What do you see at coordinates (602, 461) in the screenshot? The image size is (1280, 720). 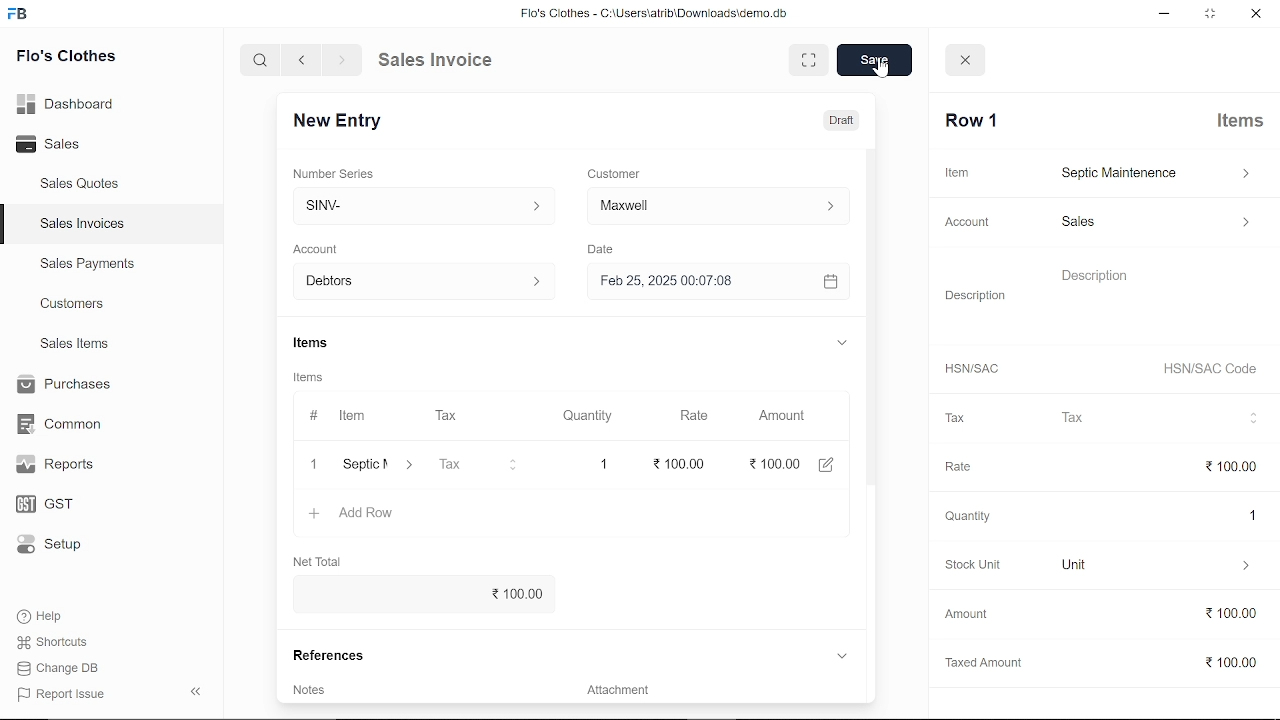 I see `1` at bounding box center [602, 461].